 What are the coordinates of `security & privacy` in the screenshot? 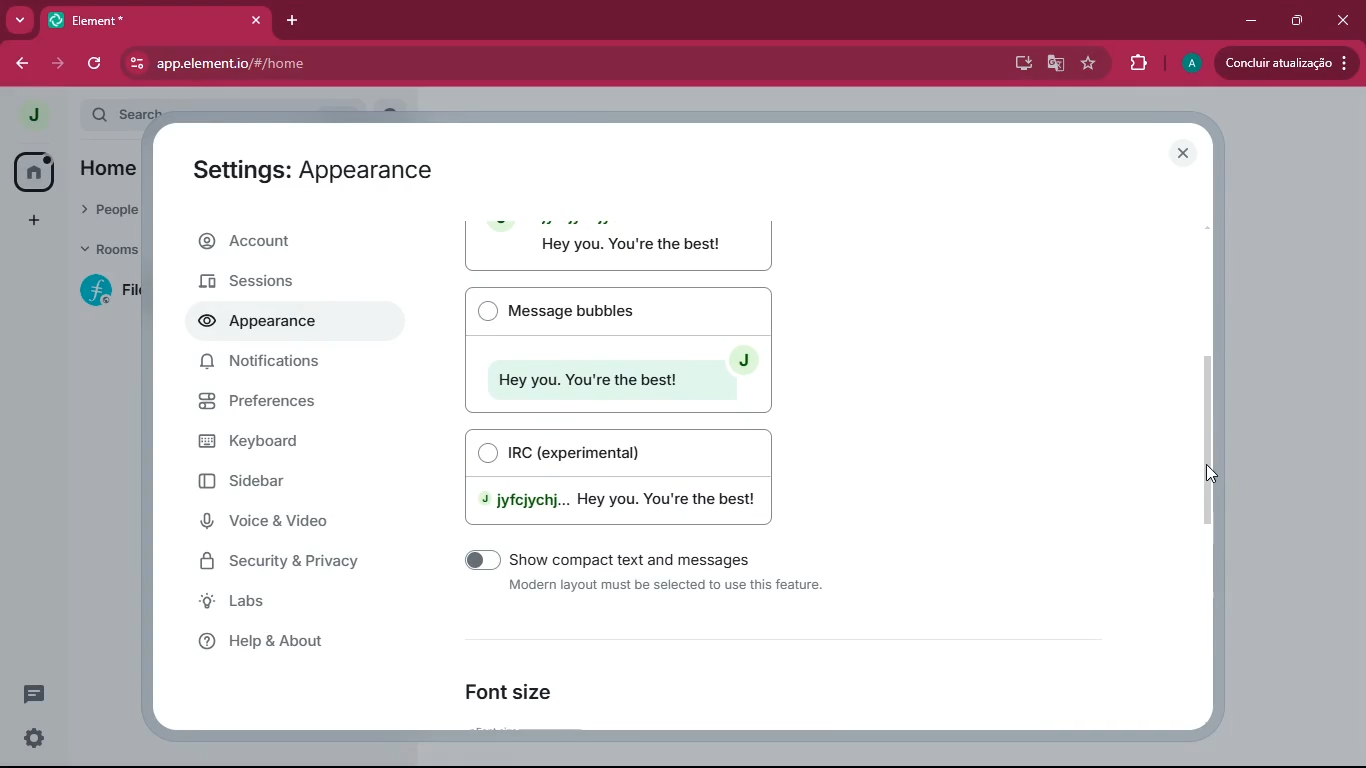 It's located at (285, 560).